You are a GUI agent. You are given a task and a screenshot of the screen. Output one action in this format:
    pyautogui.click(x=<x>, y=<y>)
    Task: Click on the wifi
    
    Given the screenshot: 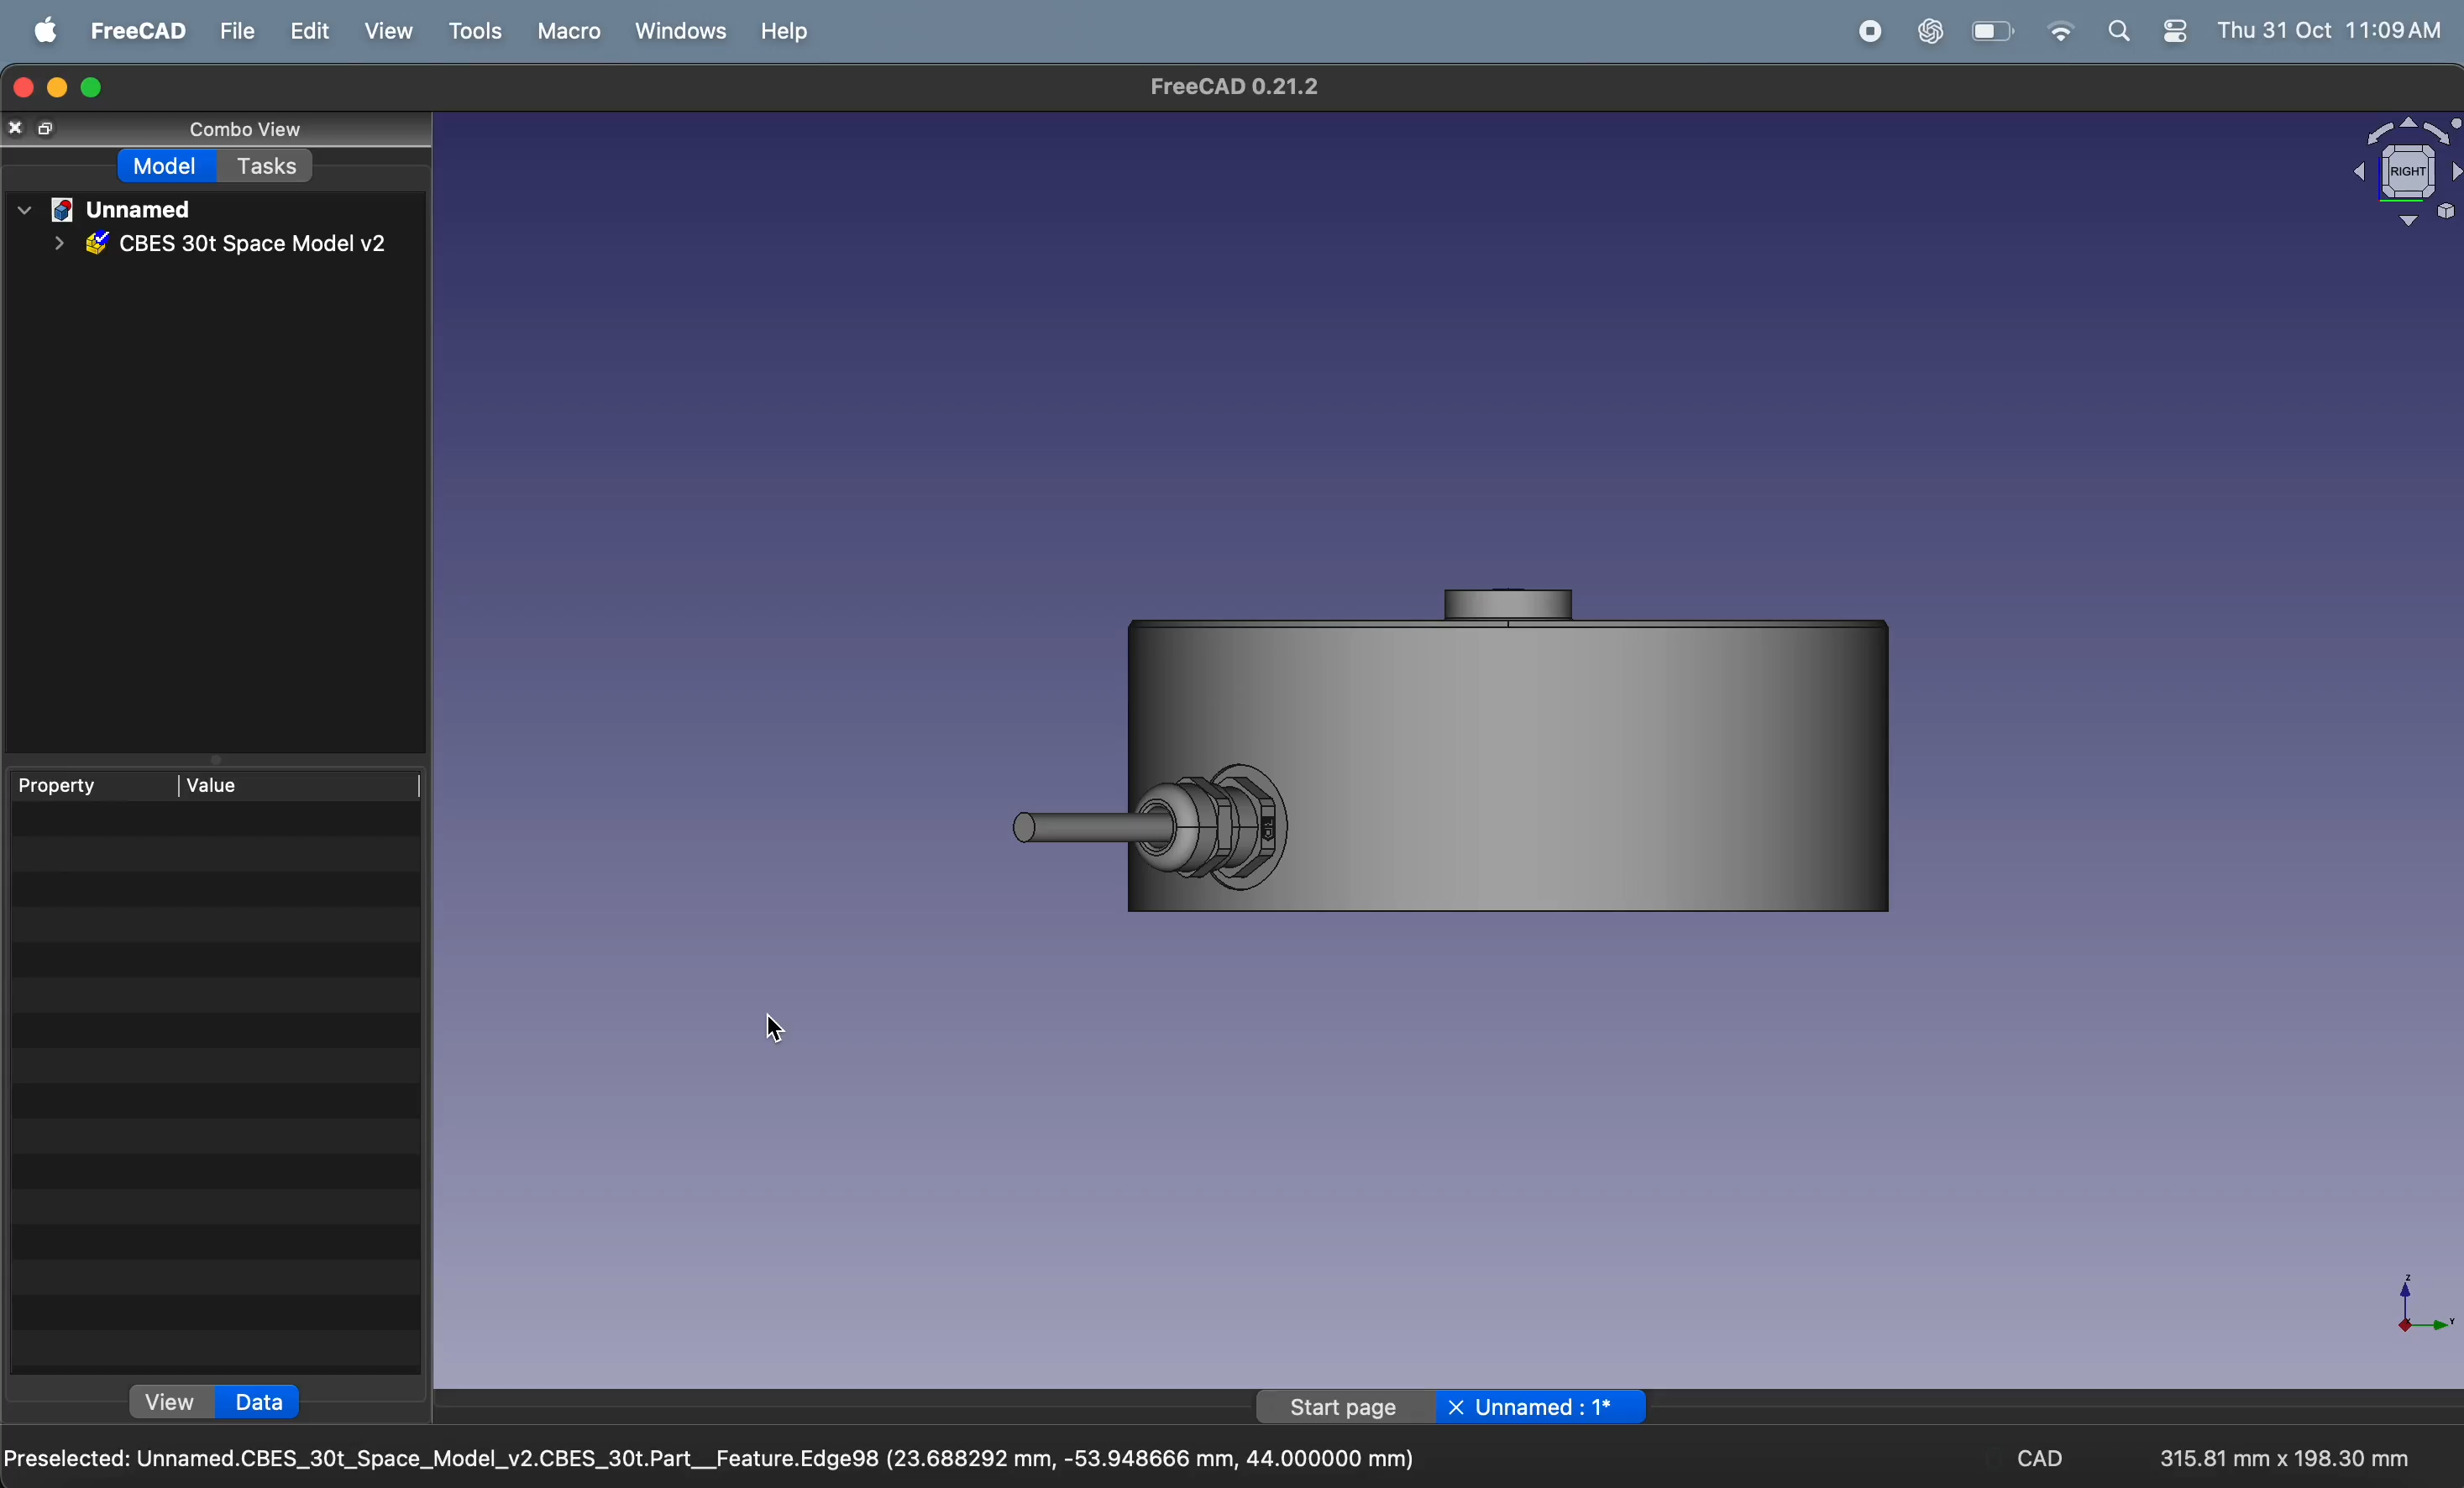 What is the action you would take?
    pyautogui.click(x=2056, y=31)
    